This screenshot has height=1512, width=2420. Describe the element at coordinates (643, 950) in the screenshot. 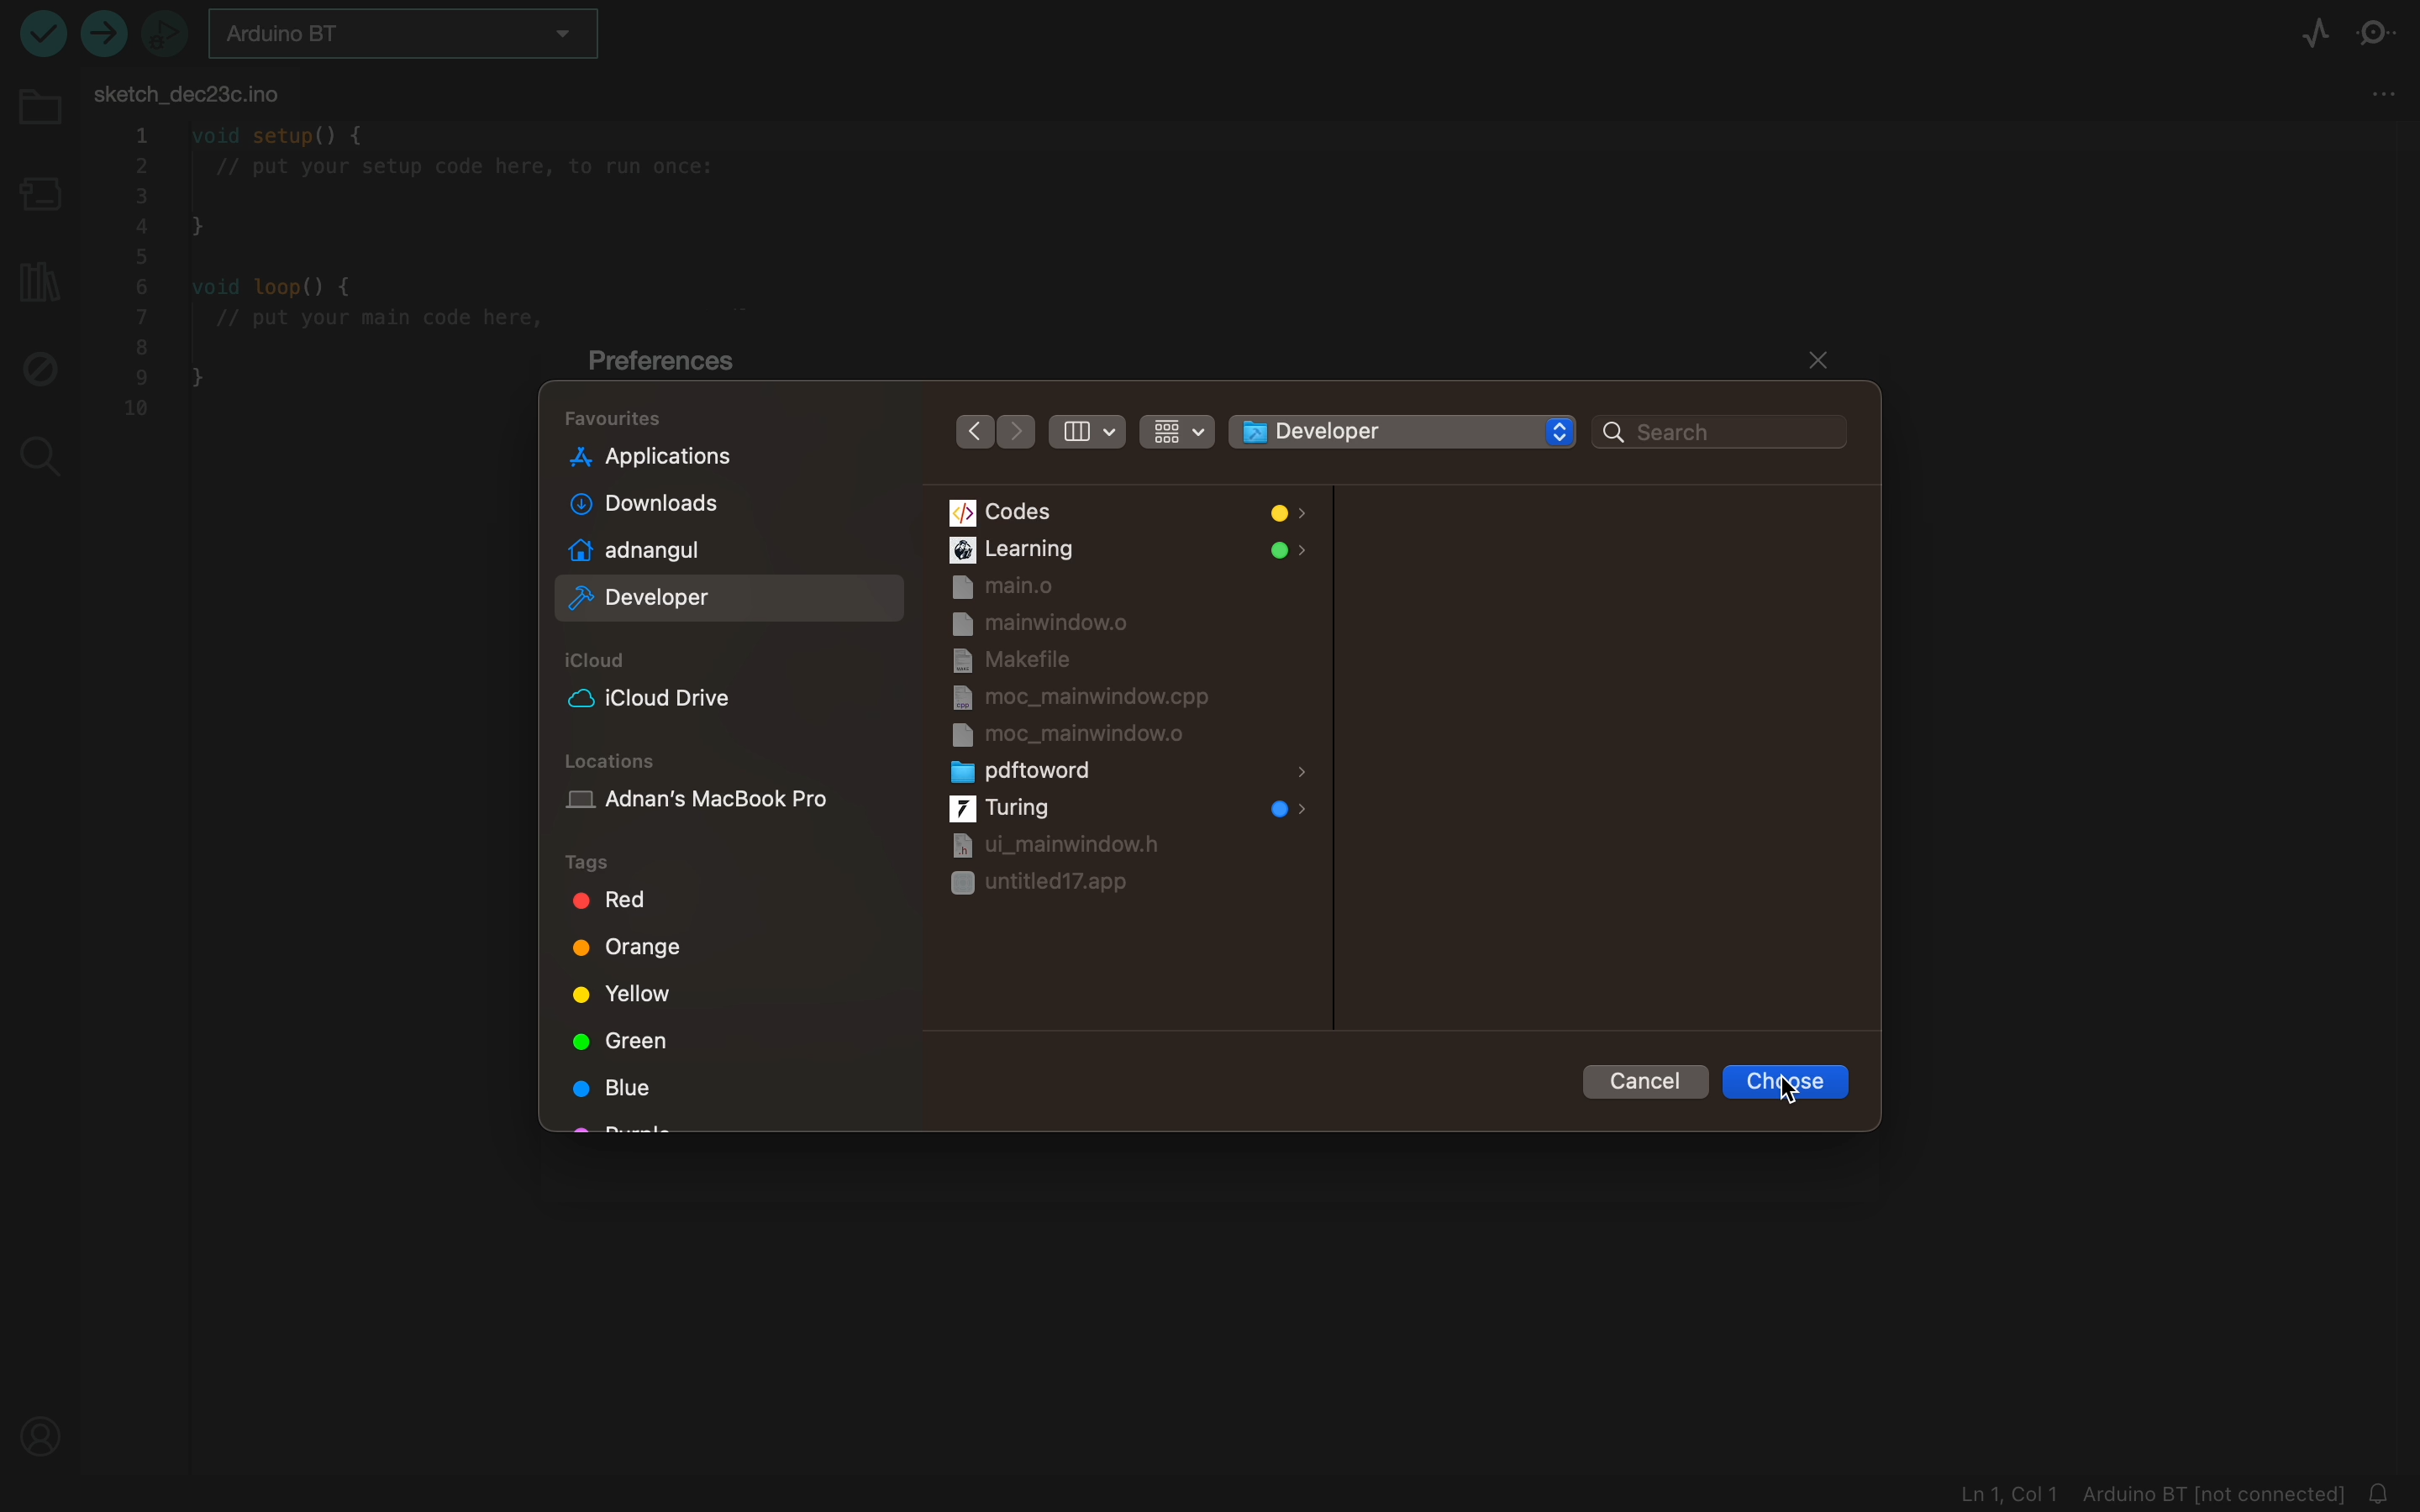

I see `orange` at that location.